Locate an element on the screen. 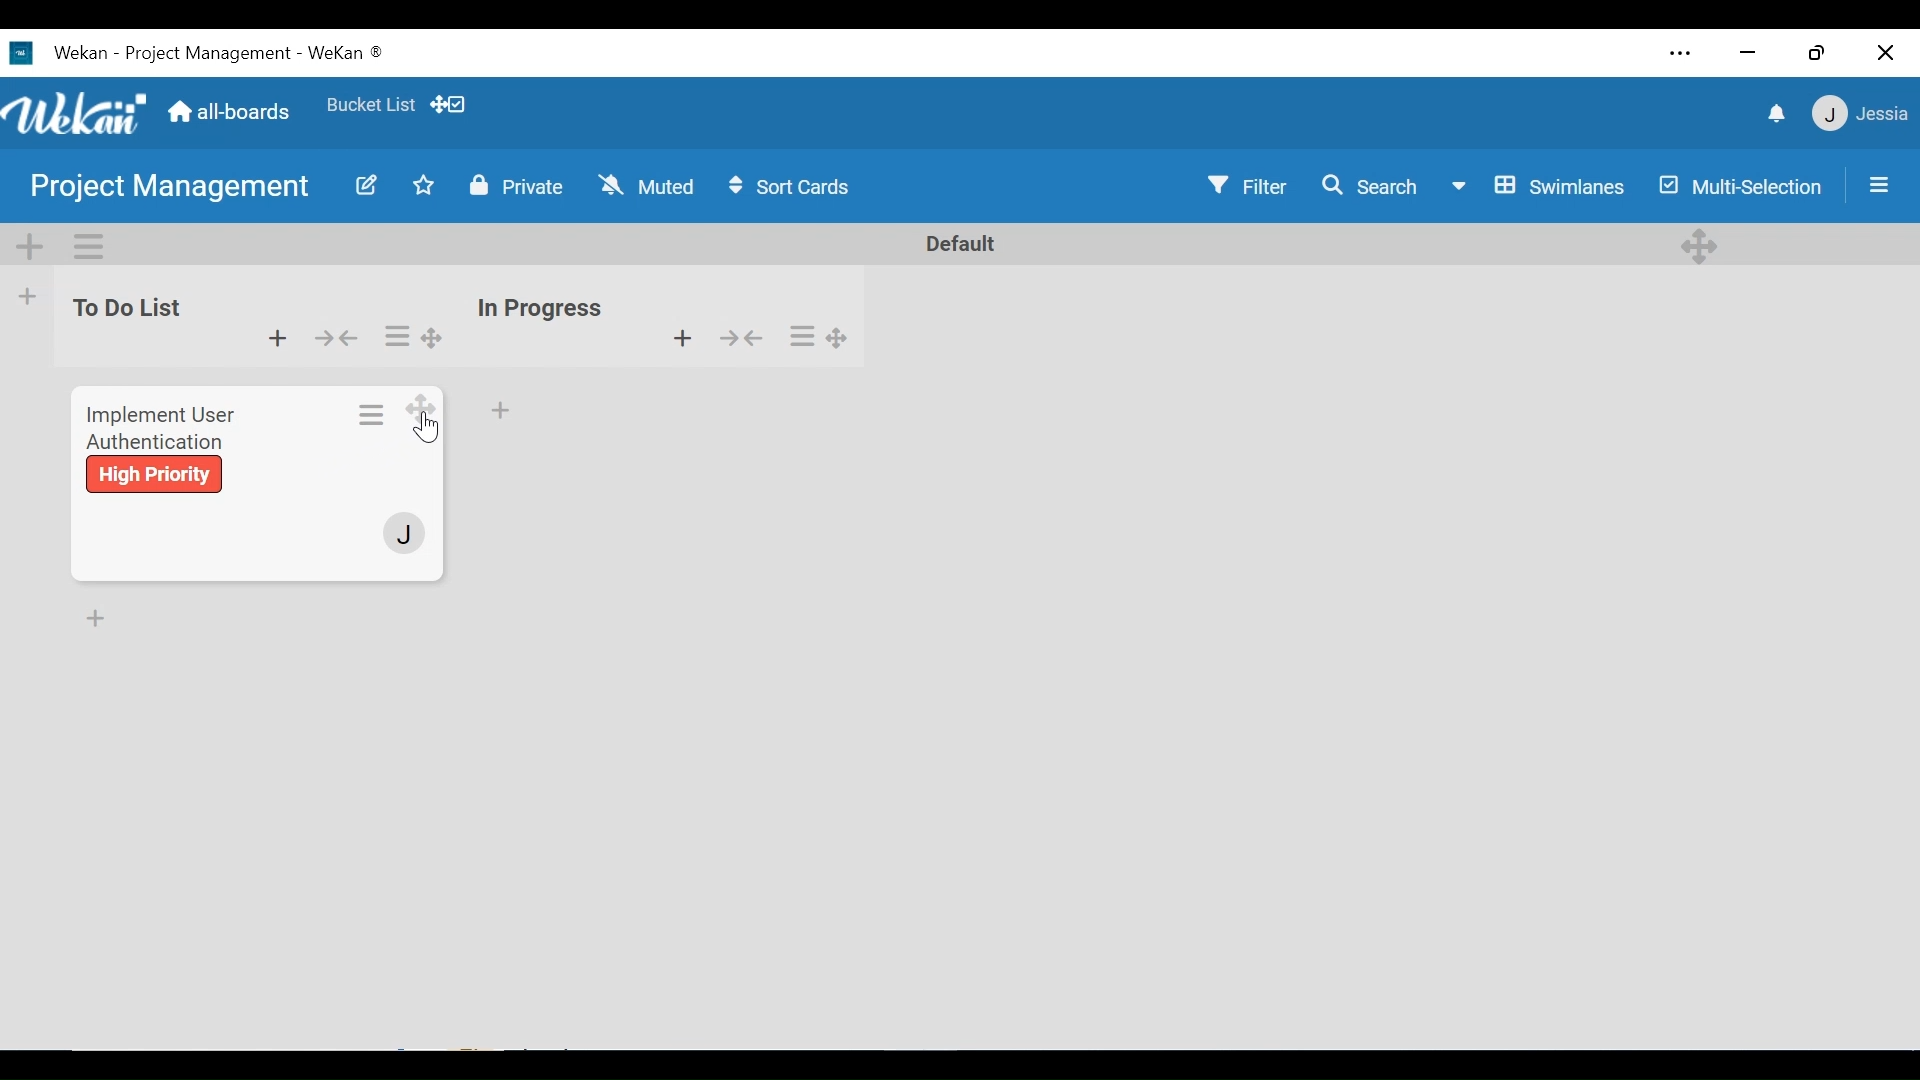 Image resolution: width=1920 pixels, height=1080 pixels. open/close side pane is located at coordinates (1876, 184).